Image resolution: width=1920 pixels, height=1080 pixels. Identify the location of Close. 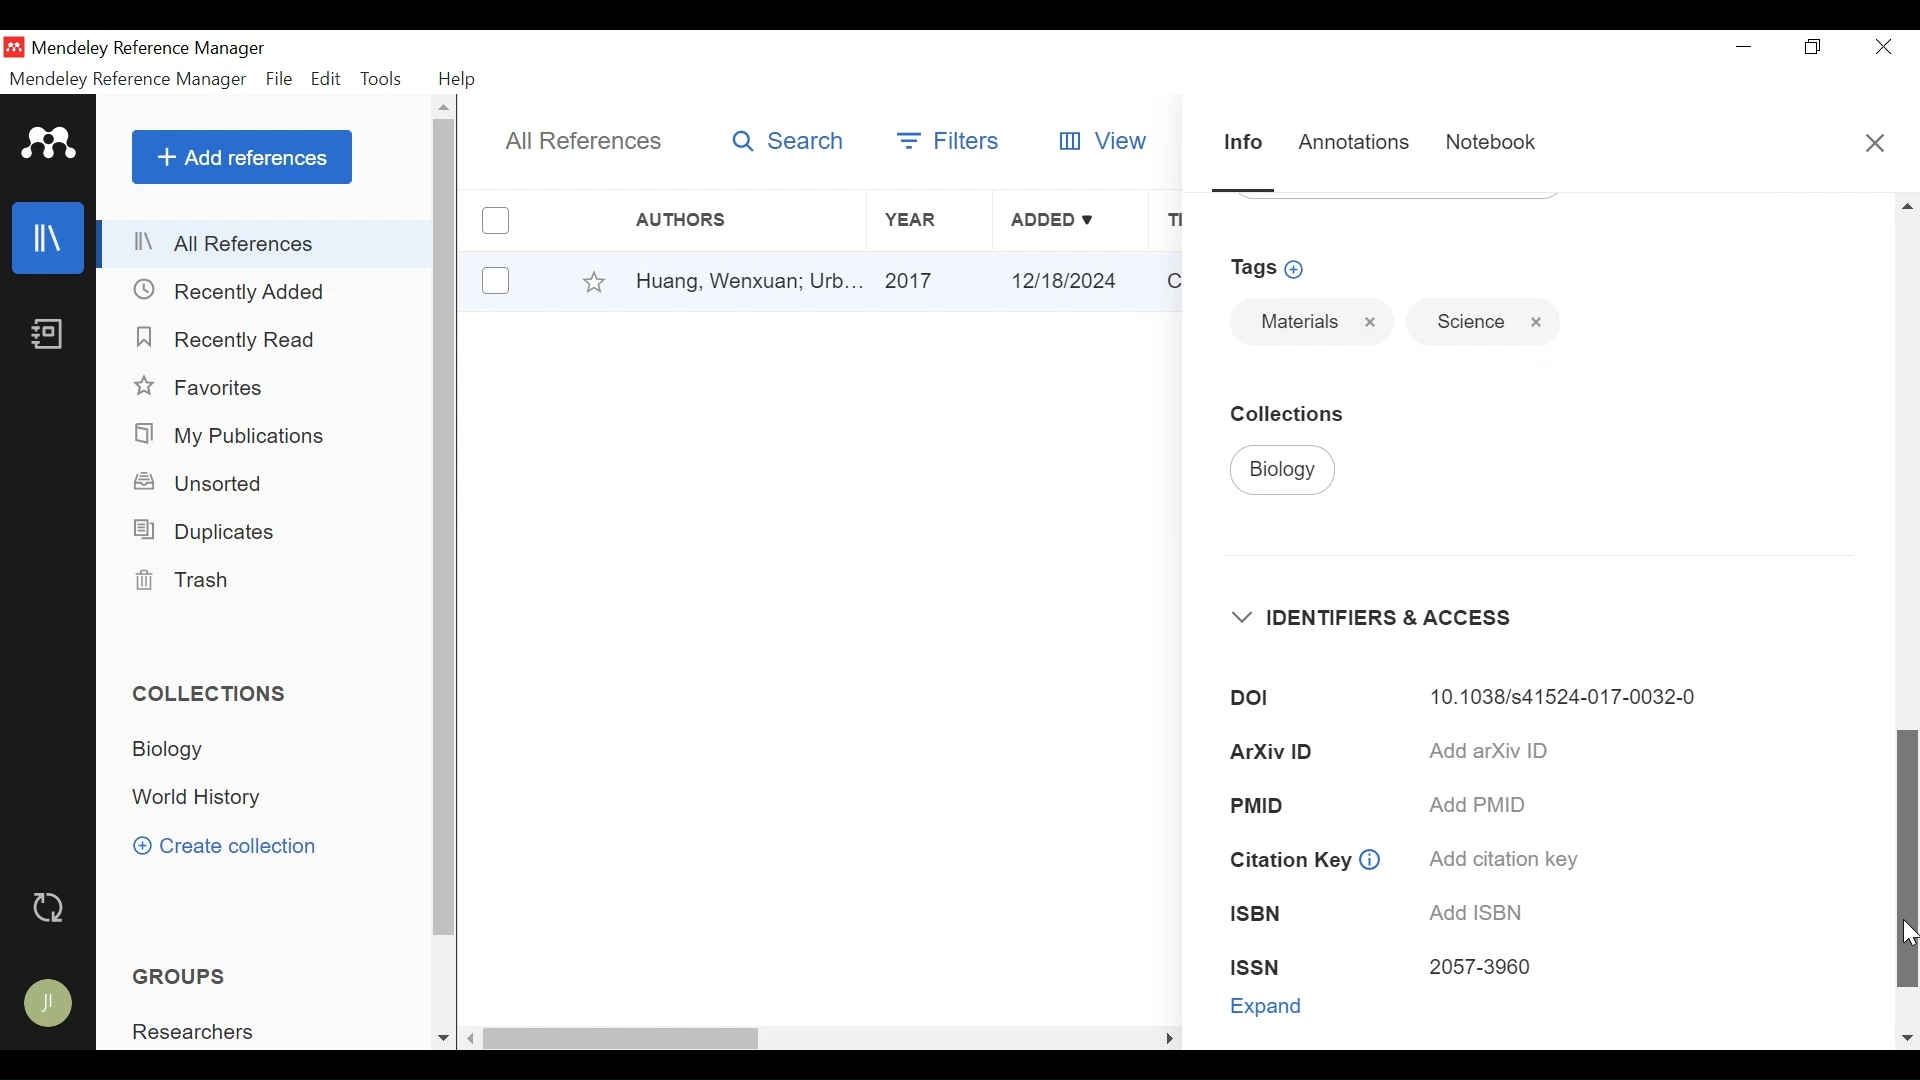
(1873, 141).